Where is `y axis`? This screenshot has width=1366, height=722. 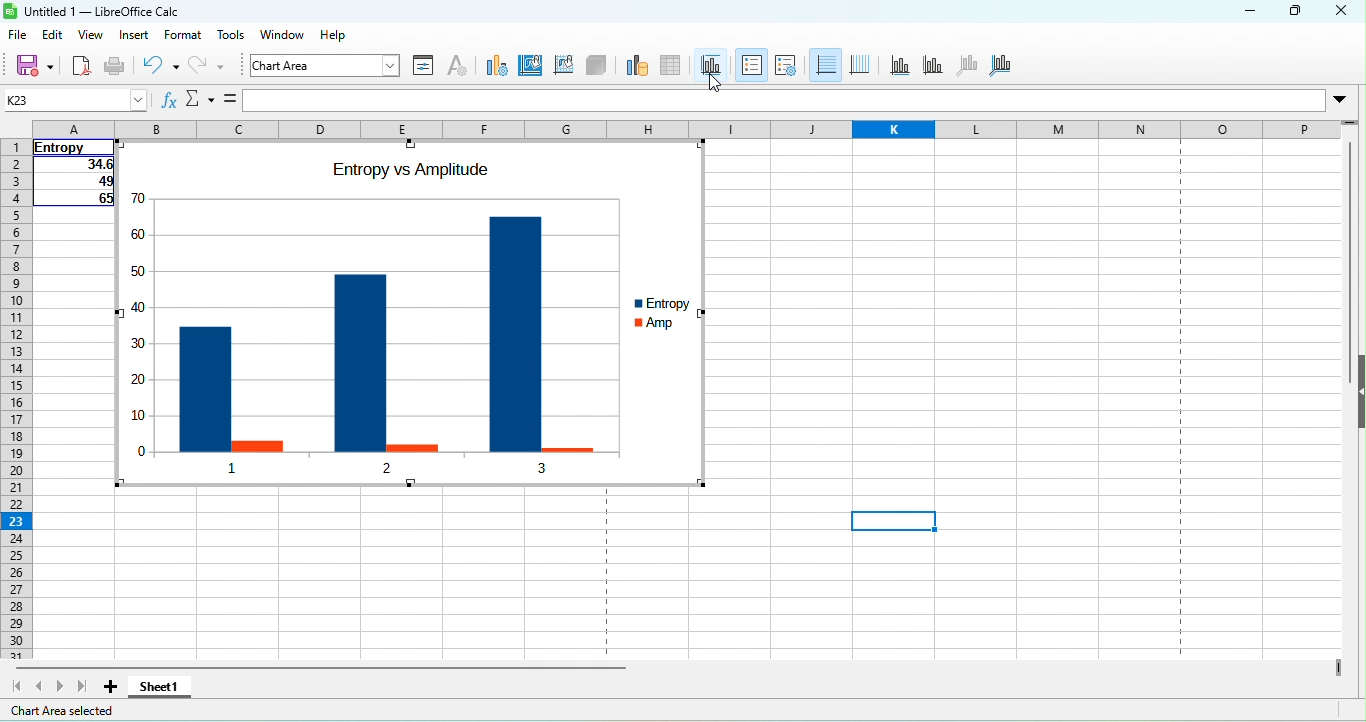 y axis is located at coordinates (931, 65).